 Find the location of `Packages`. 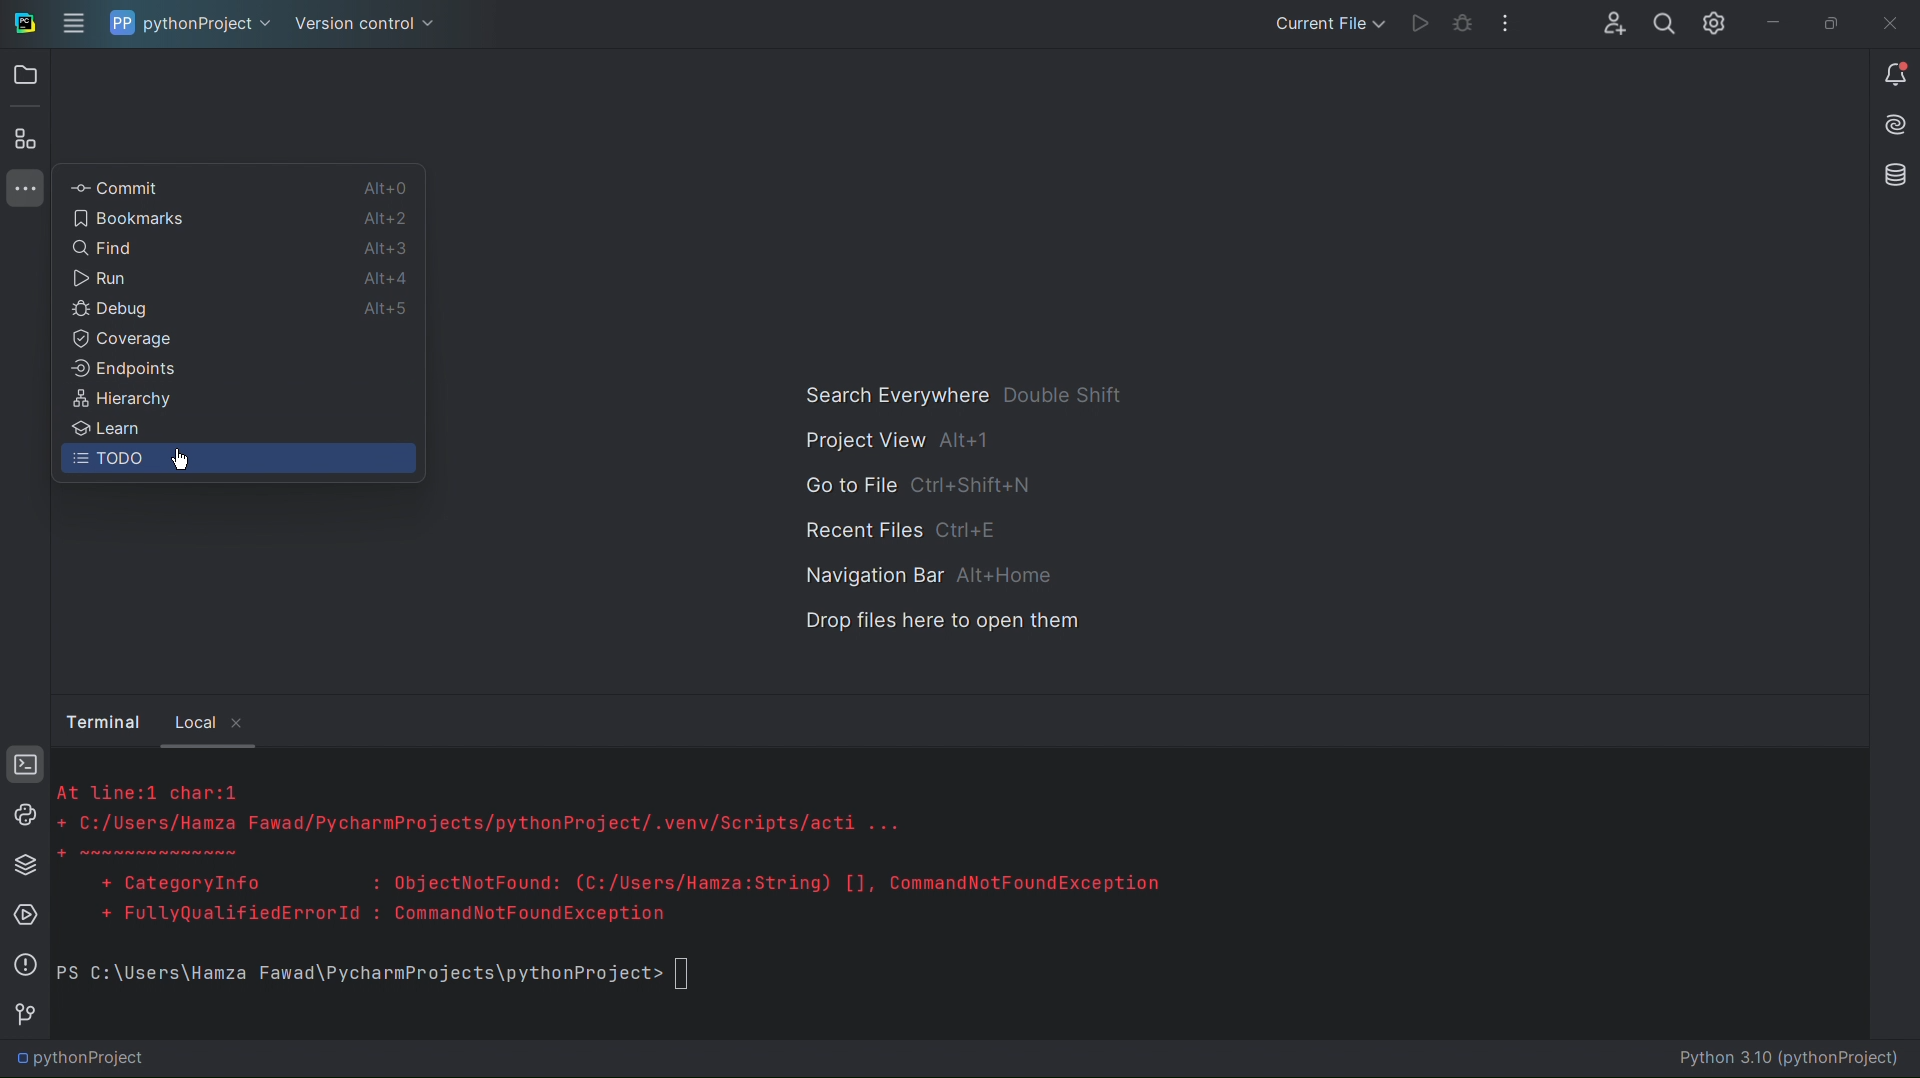

Packages is located at coordinates (19, 864).